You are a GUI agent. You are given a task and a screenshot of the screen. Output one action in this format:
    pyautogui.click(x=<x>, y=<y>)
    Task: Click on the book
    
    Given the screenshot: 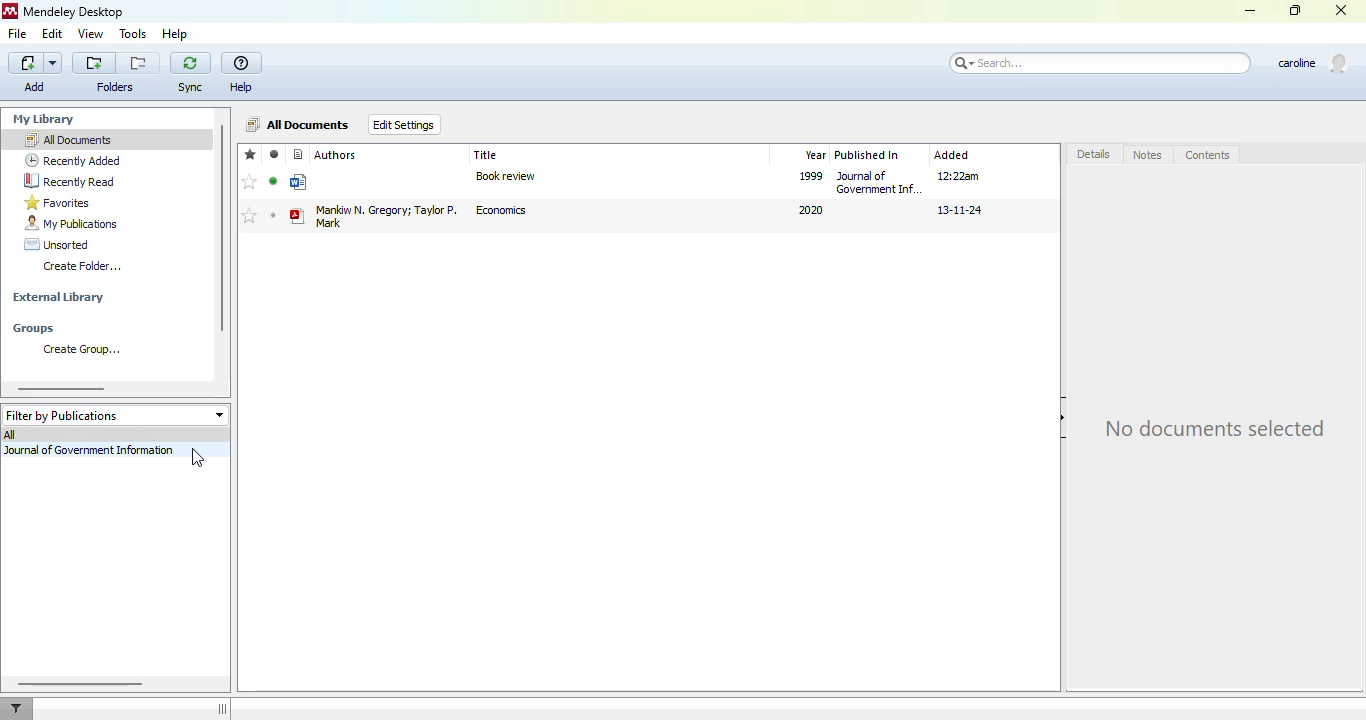 What is the action you would take?
    pyautogui.click(x=297, y=217)
    